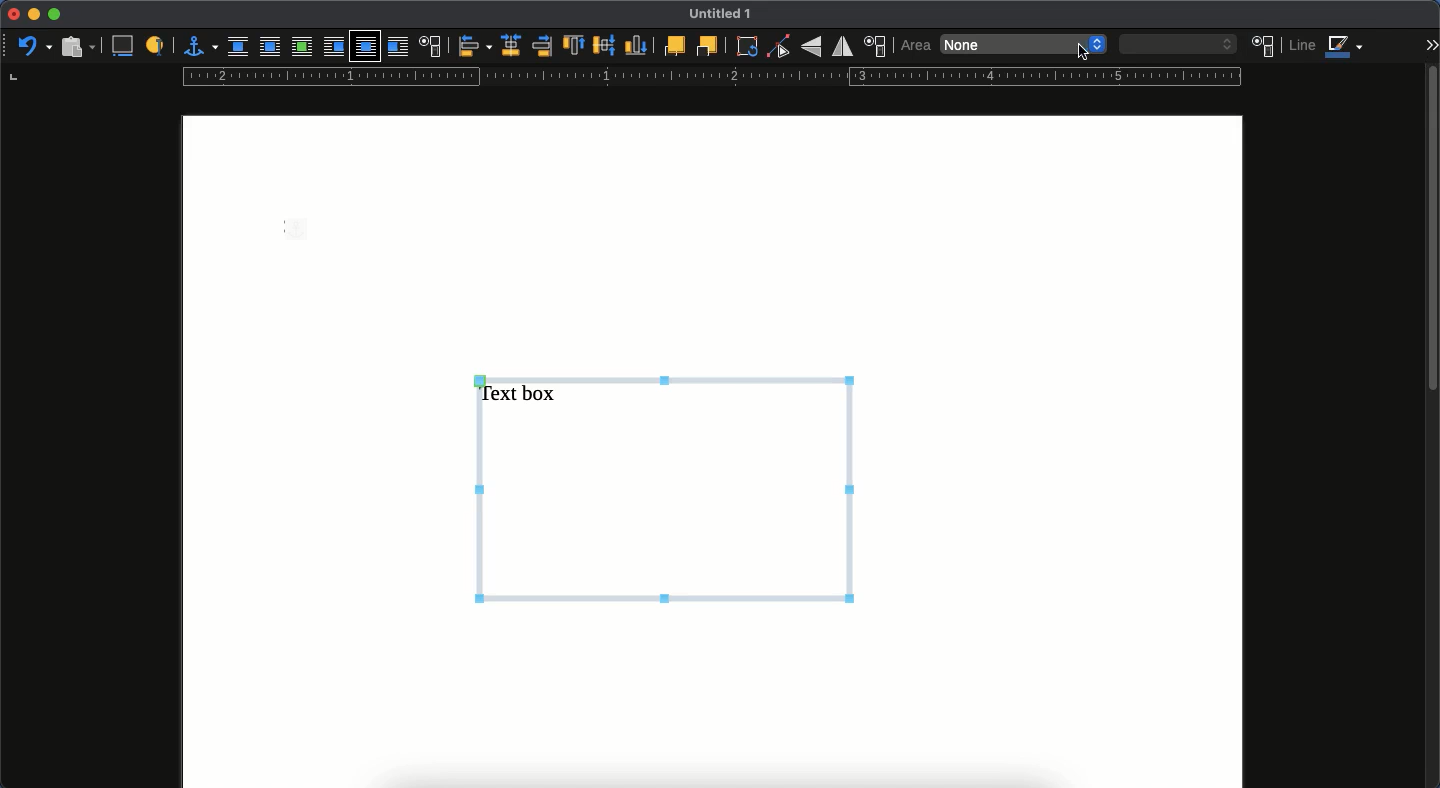 This screenshot has width=1440, height=788. I want to click on centered, so click(509, 46).